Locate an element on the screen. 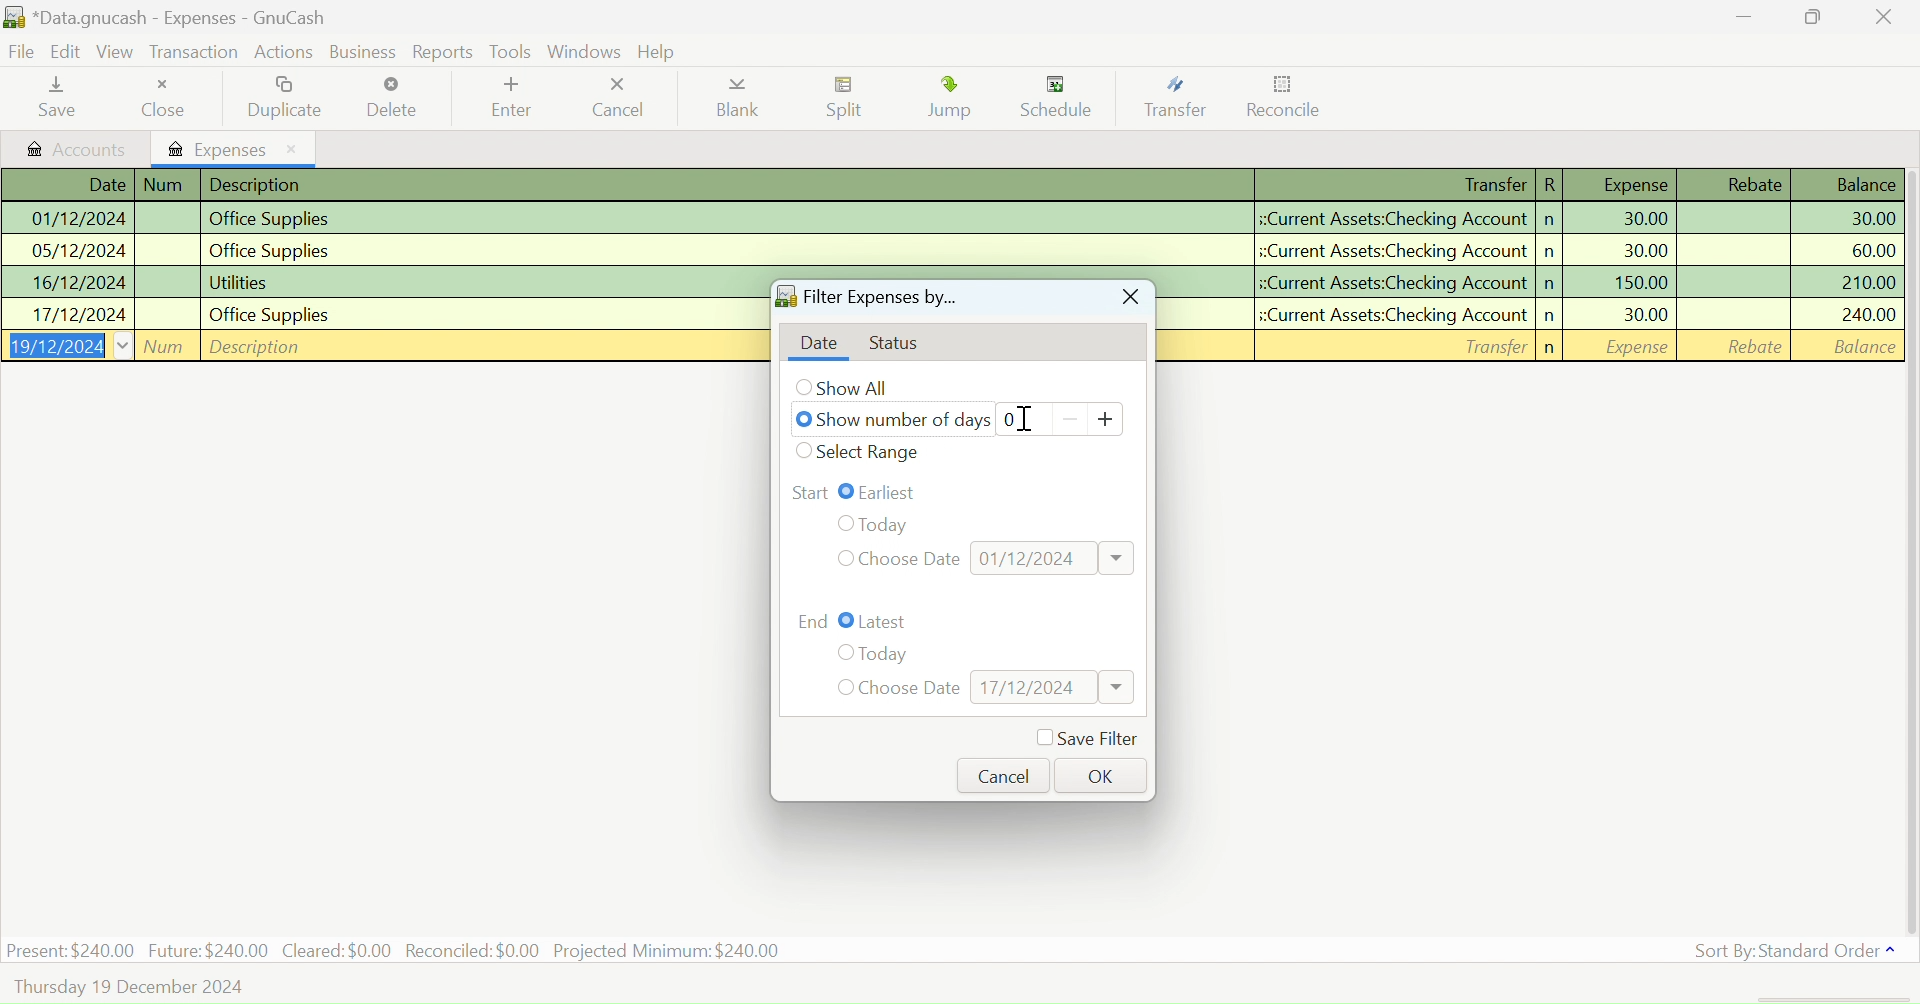 The height and width of the screenshot is (1004, 1920). Jump is located at coordinates (954, 101).